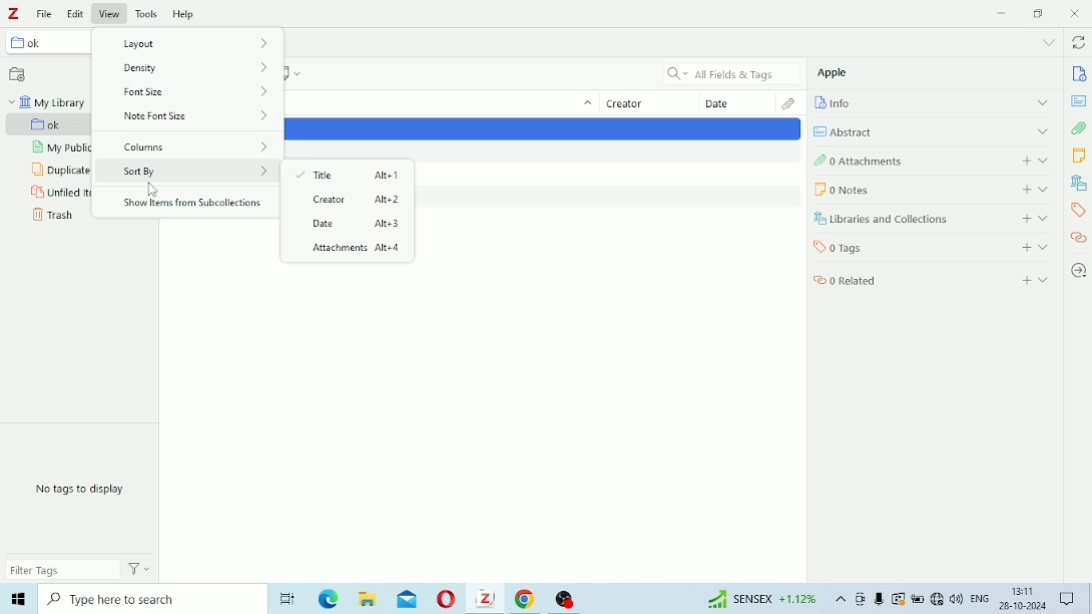 This screenshot has width=1092, height=614. I want to click on Locate, so click(1080, 270).